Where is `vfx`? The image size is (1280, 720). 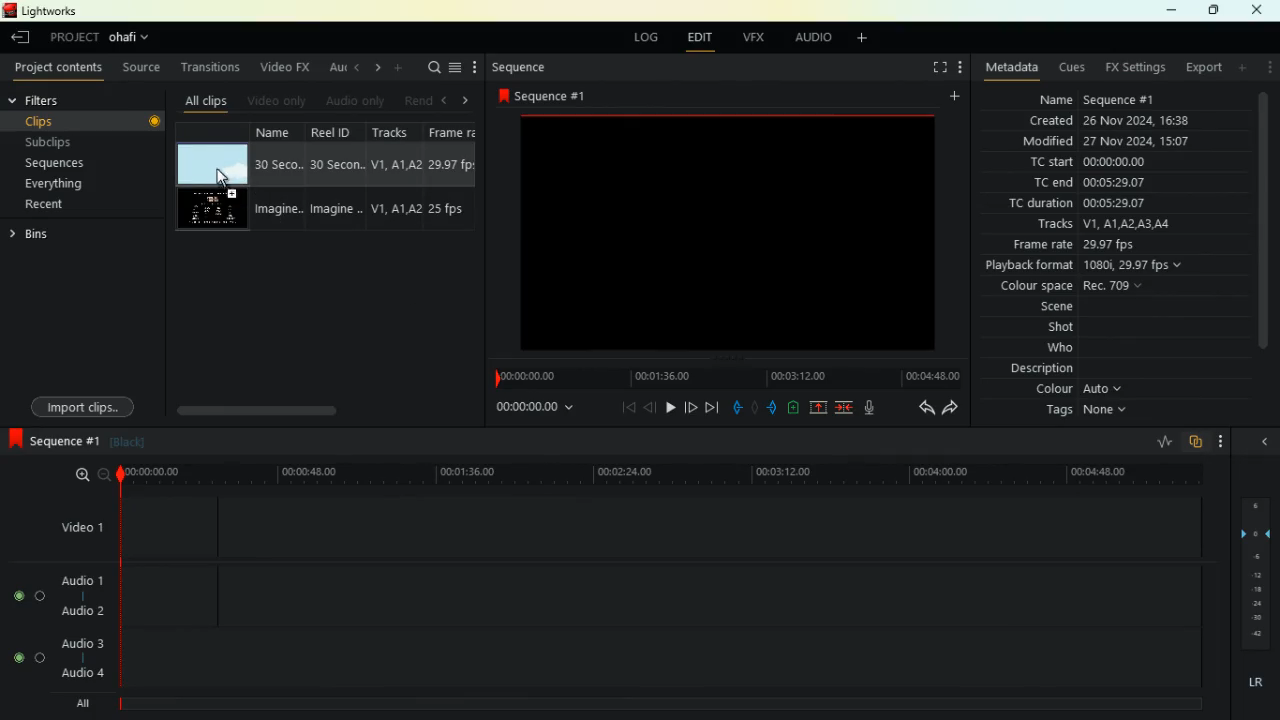 vfx is located at coordinates (750, 38).